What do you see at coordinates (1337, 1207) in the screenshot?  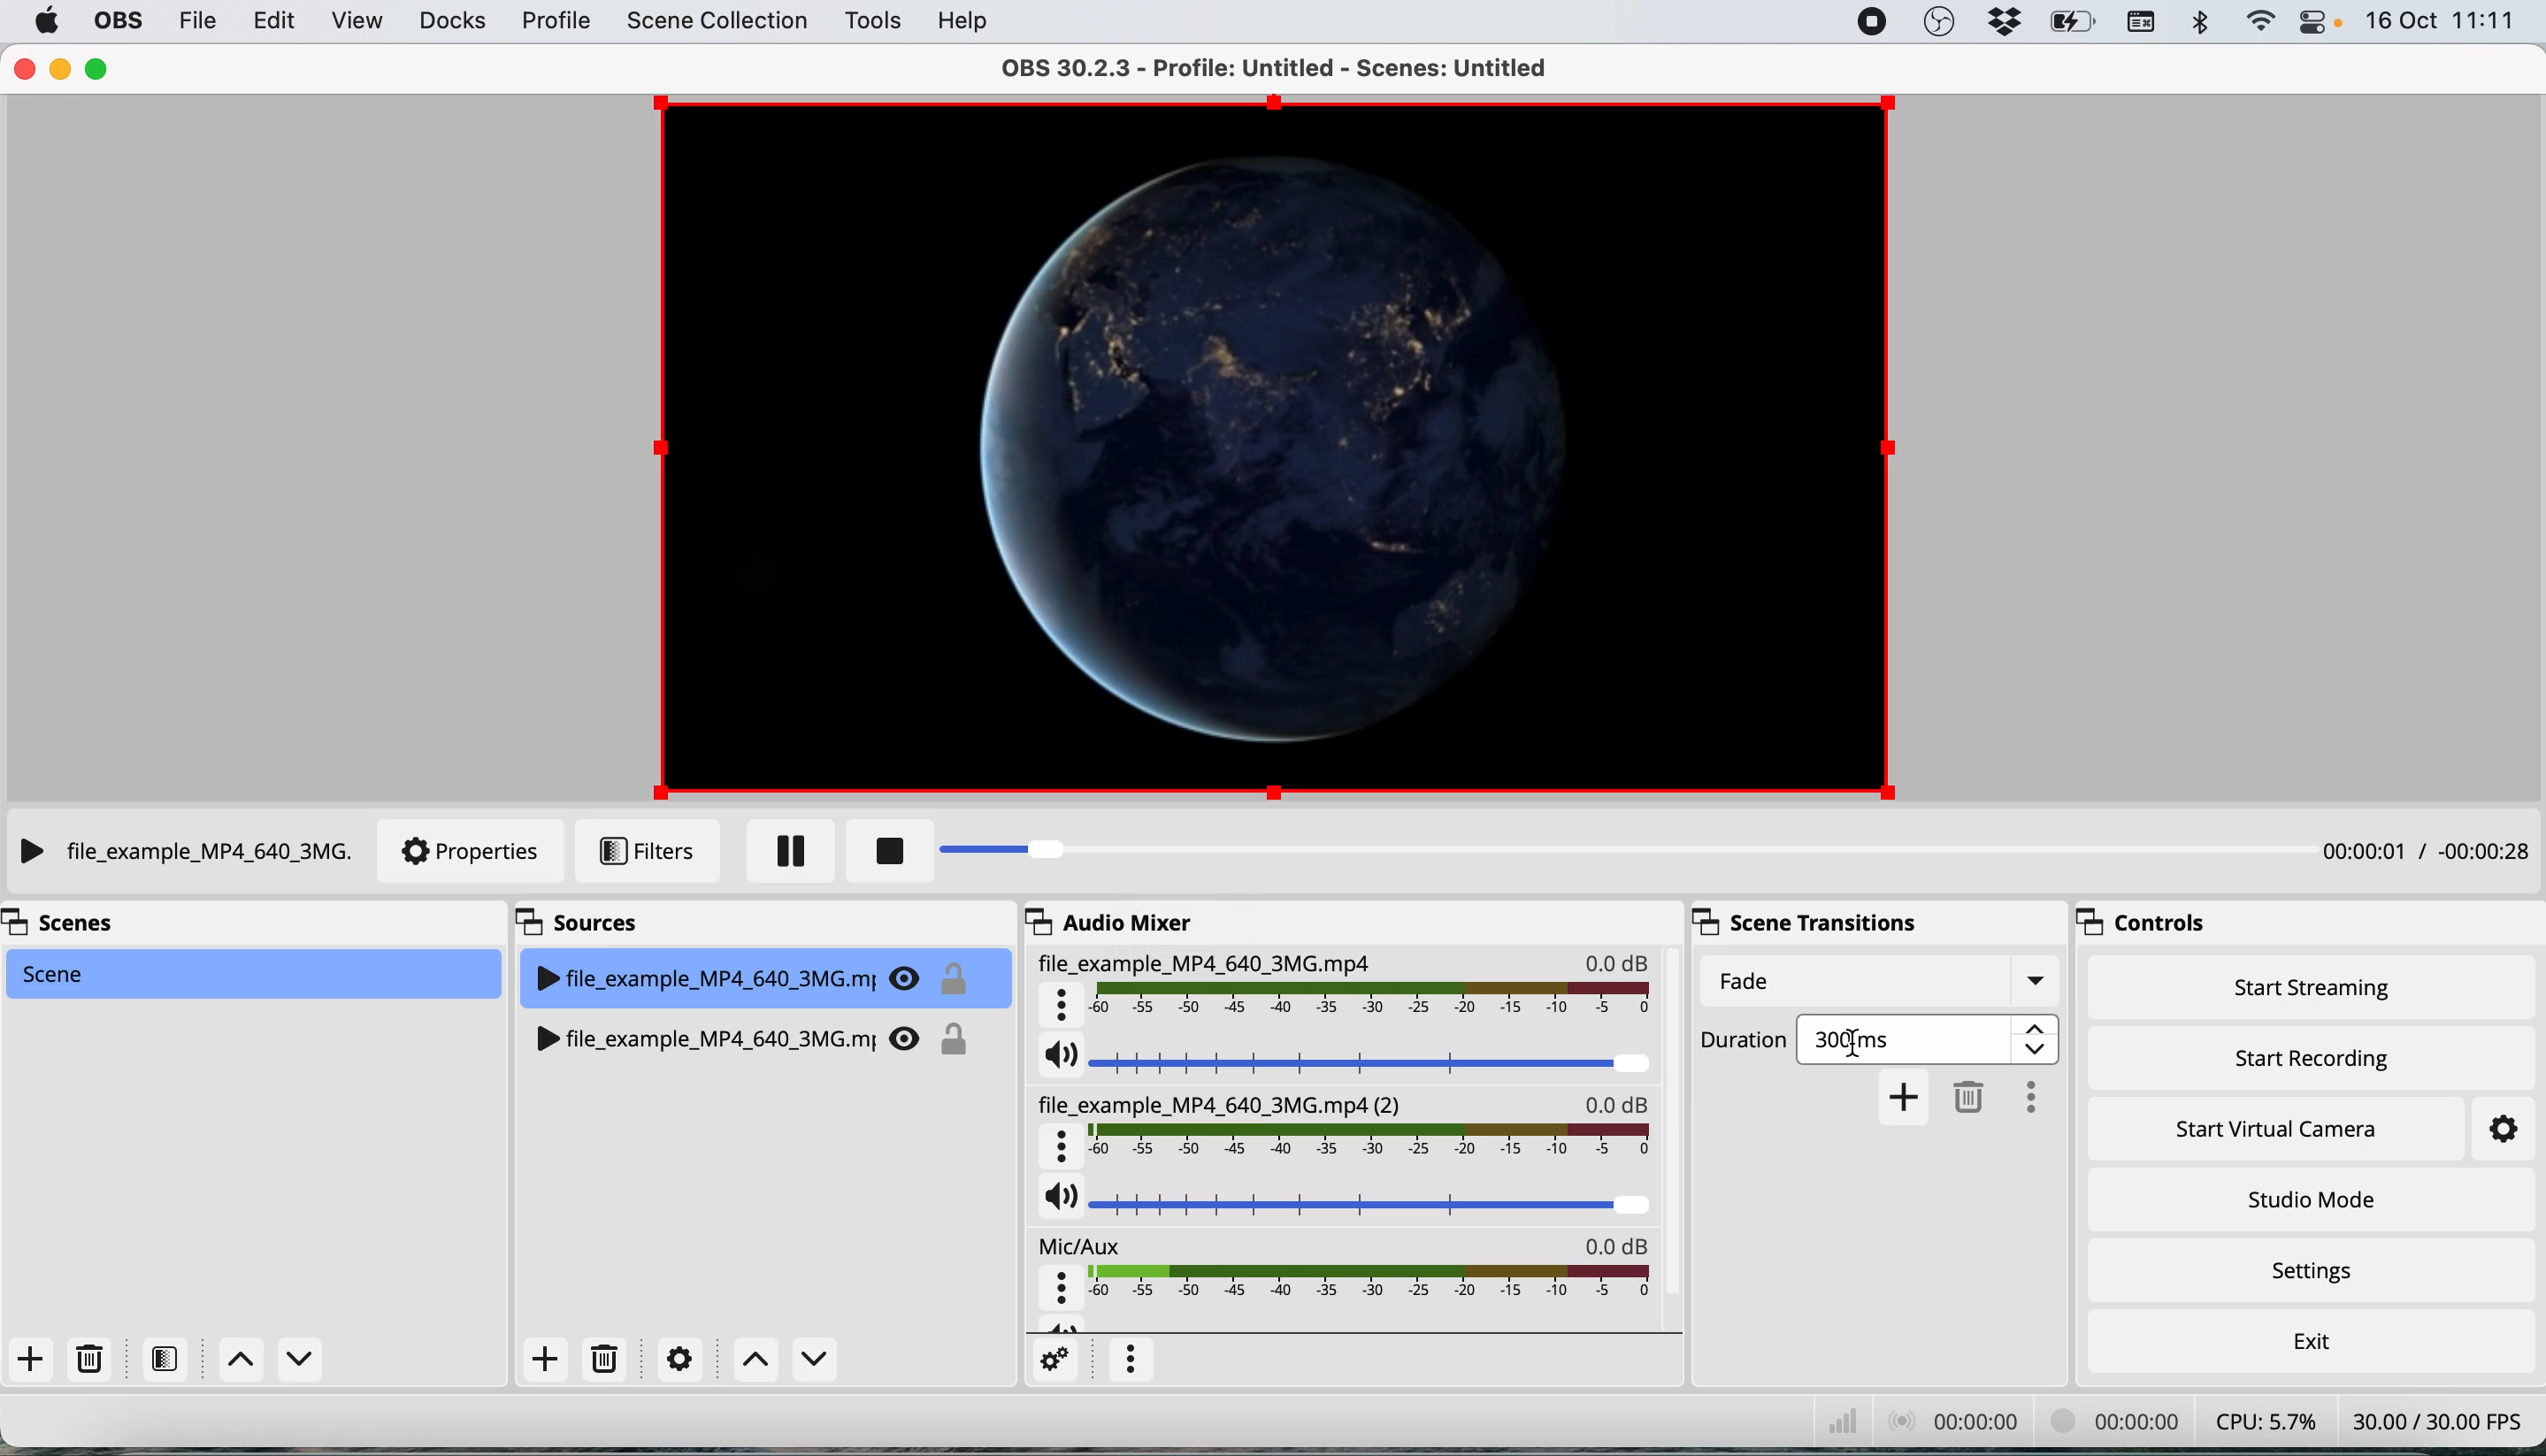 I see `source audio volume` at bounding box center [1337, 1207].